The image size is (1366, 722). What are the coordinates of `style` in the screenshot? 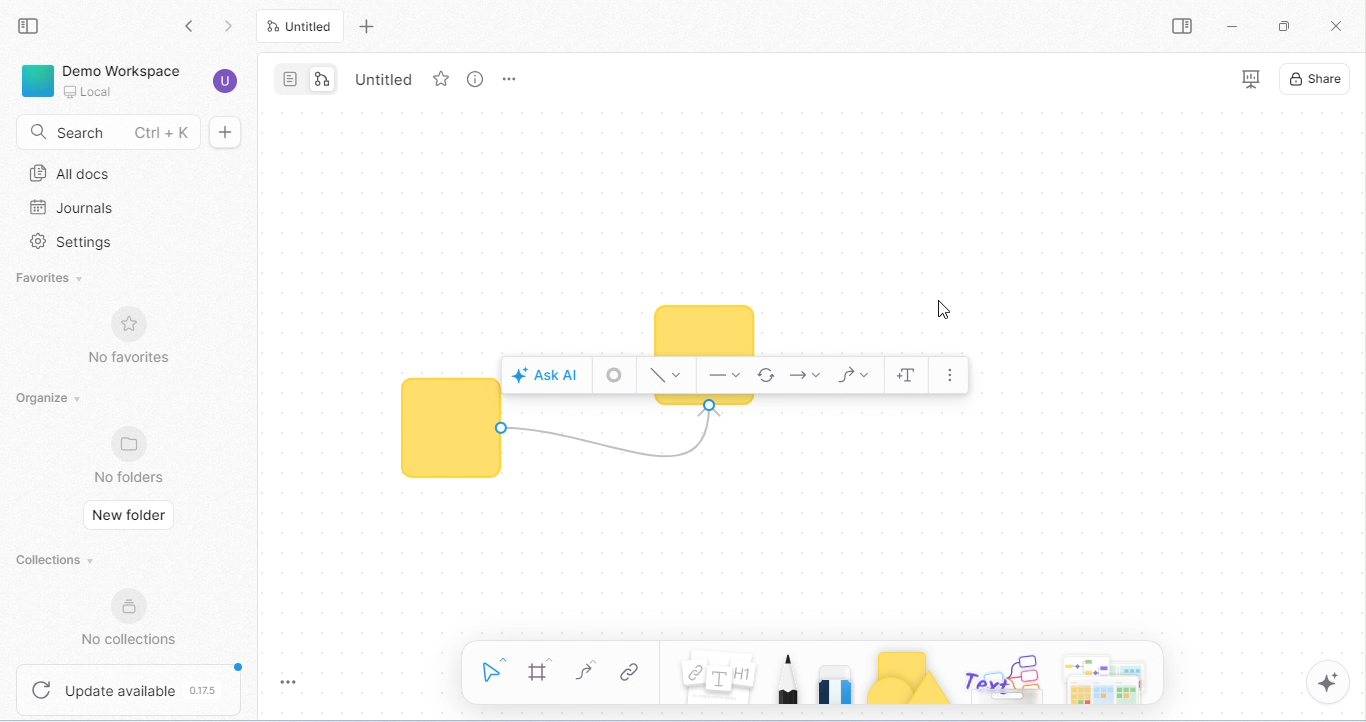 It's located at (666, 377).